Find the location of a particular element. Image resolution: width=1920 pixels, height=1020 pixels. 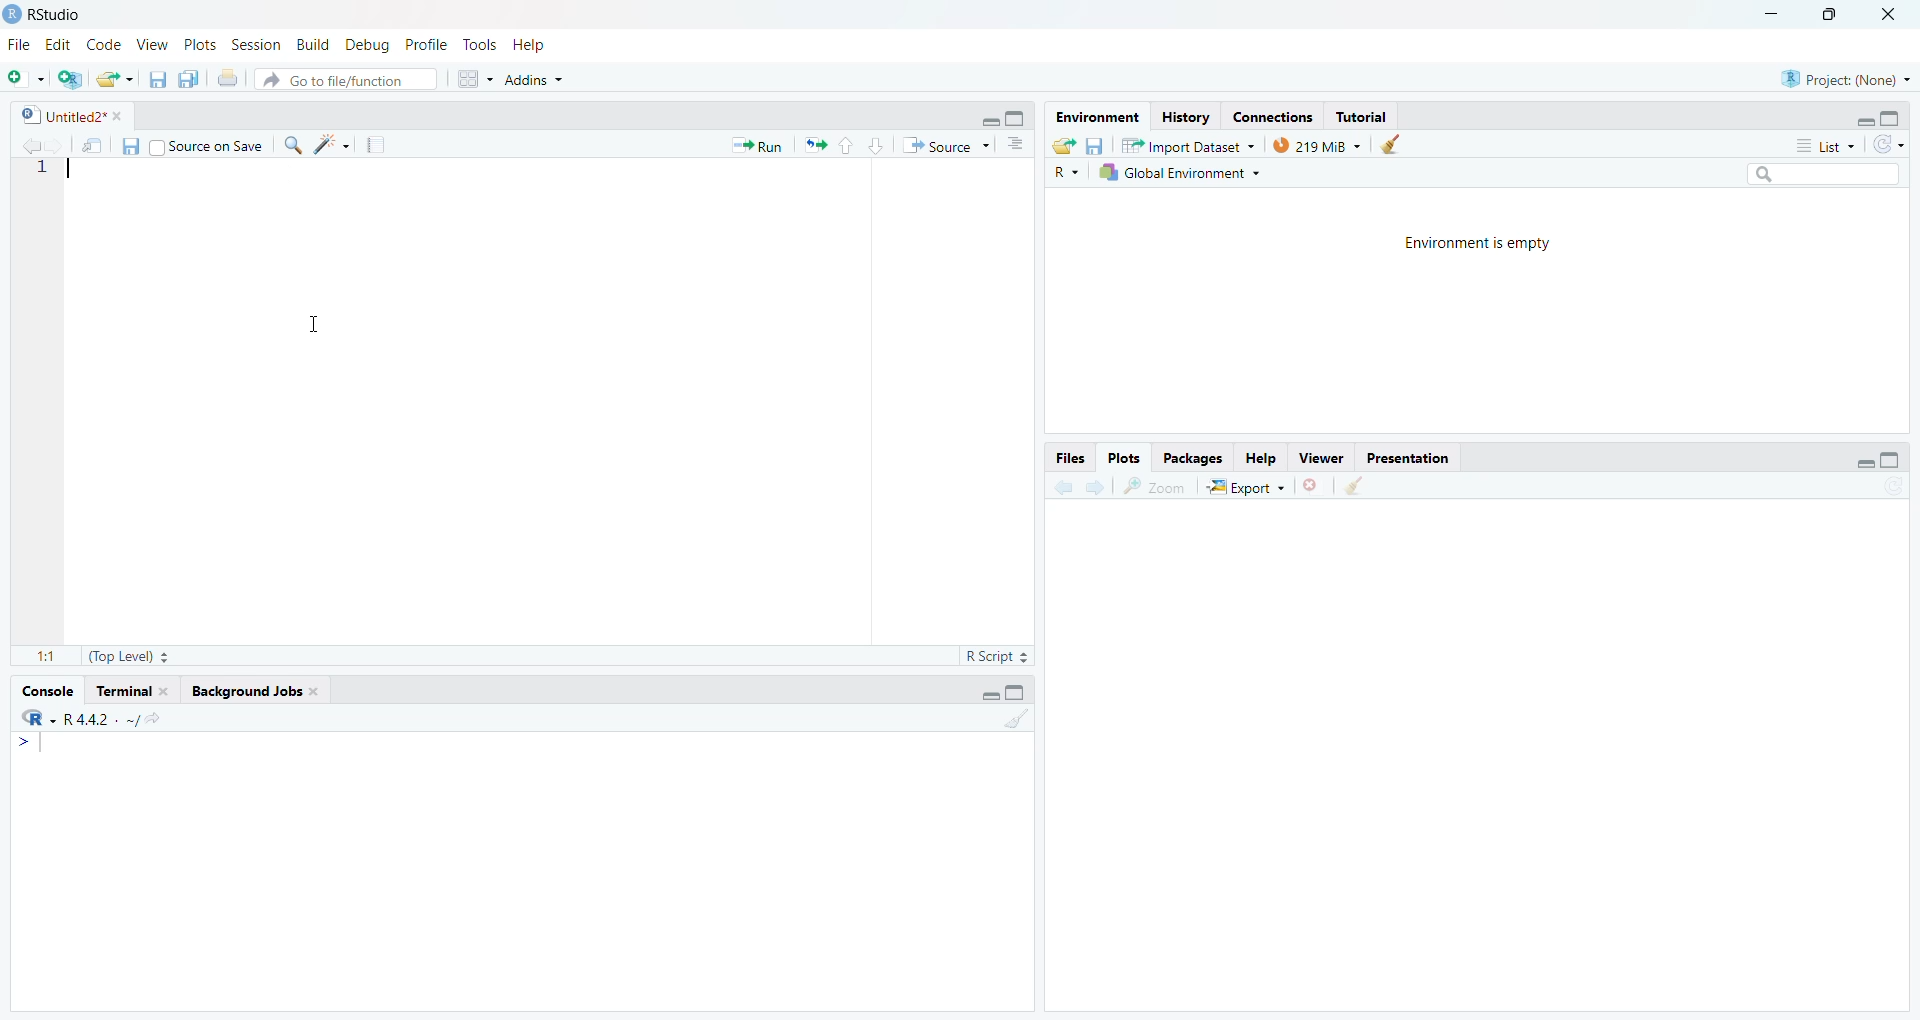

Remove Selected is located at coordinates (1314, 485).